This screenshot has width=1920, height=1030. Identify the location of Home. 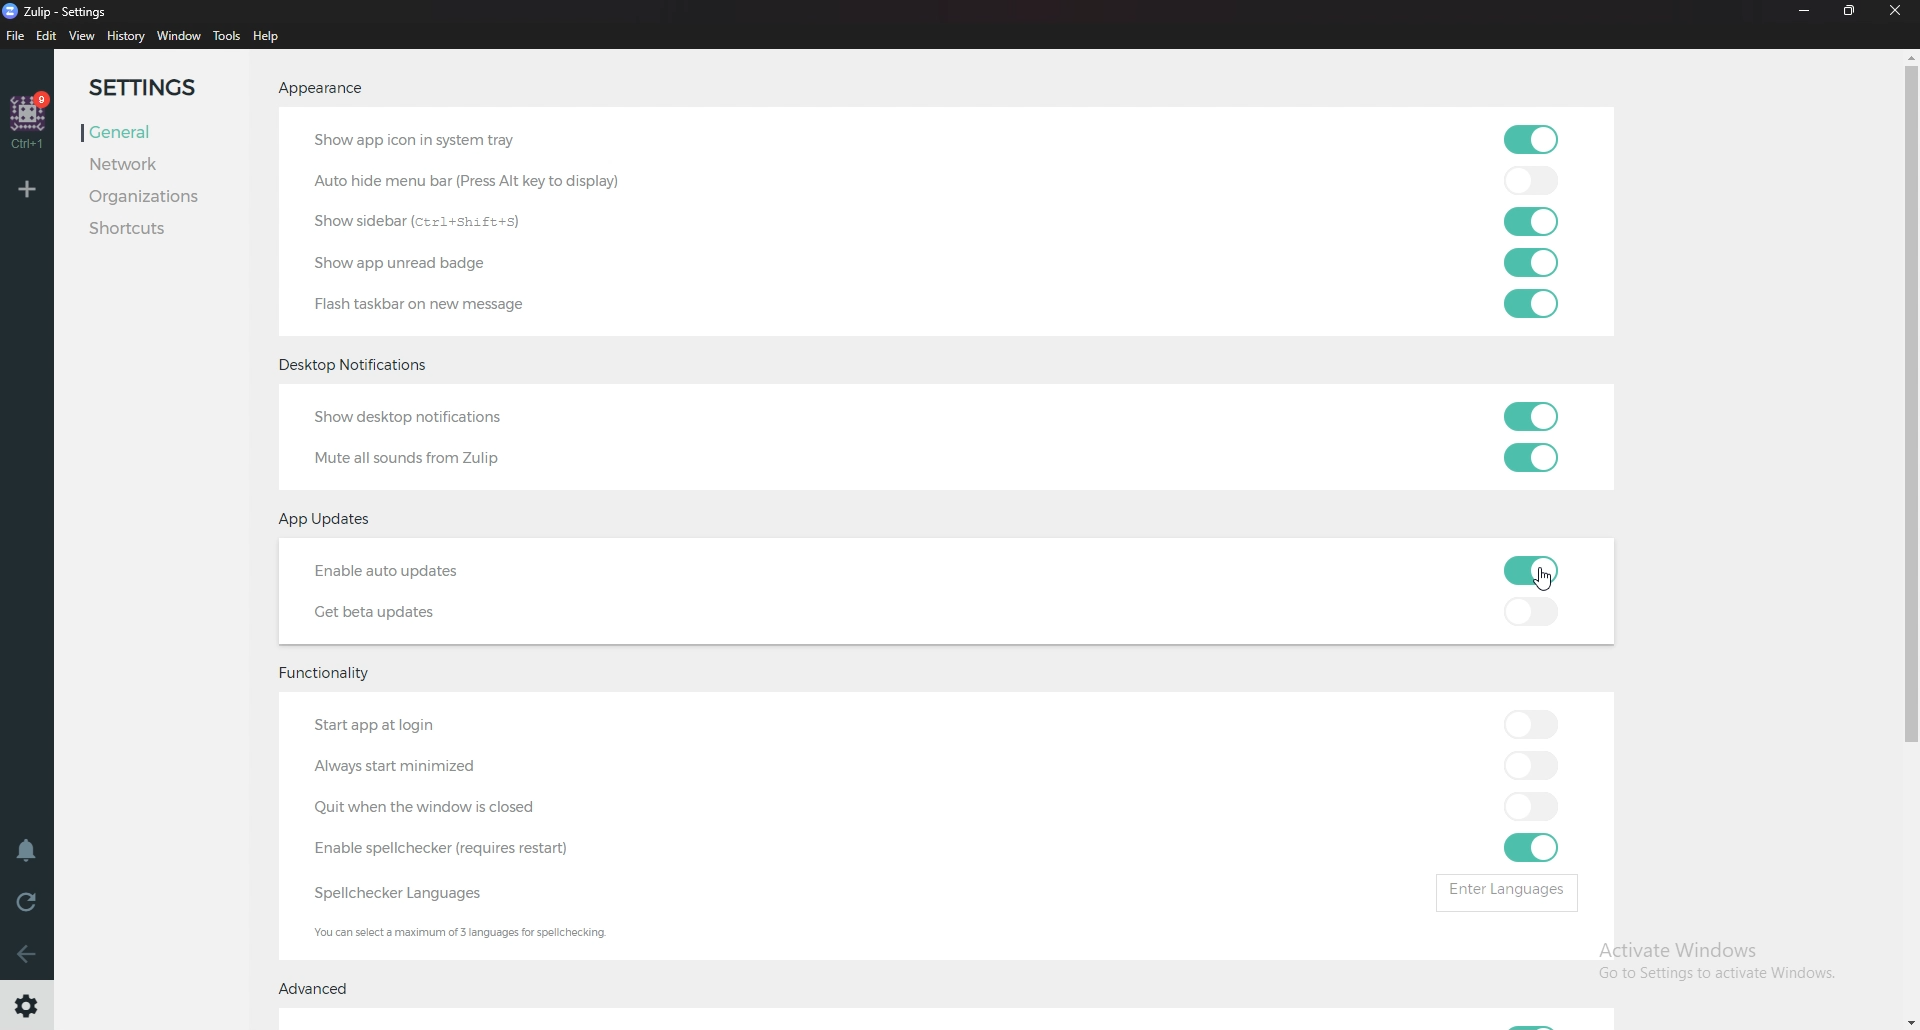
(30, 119).